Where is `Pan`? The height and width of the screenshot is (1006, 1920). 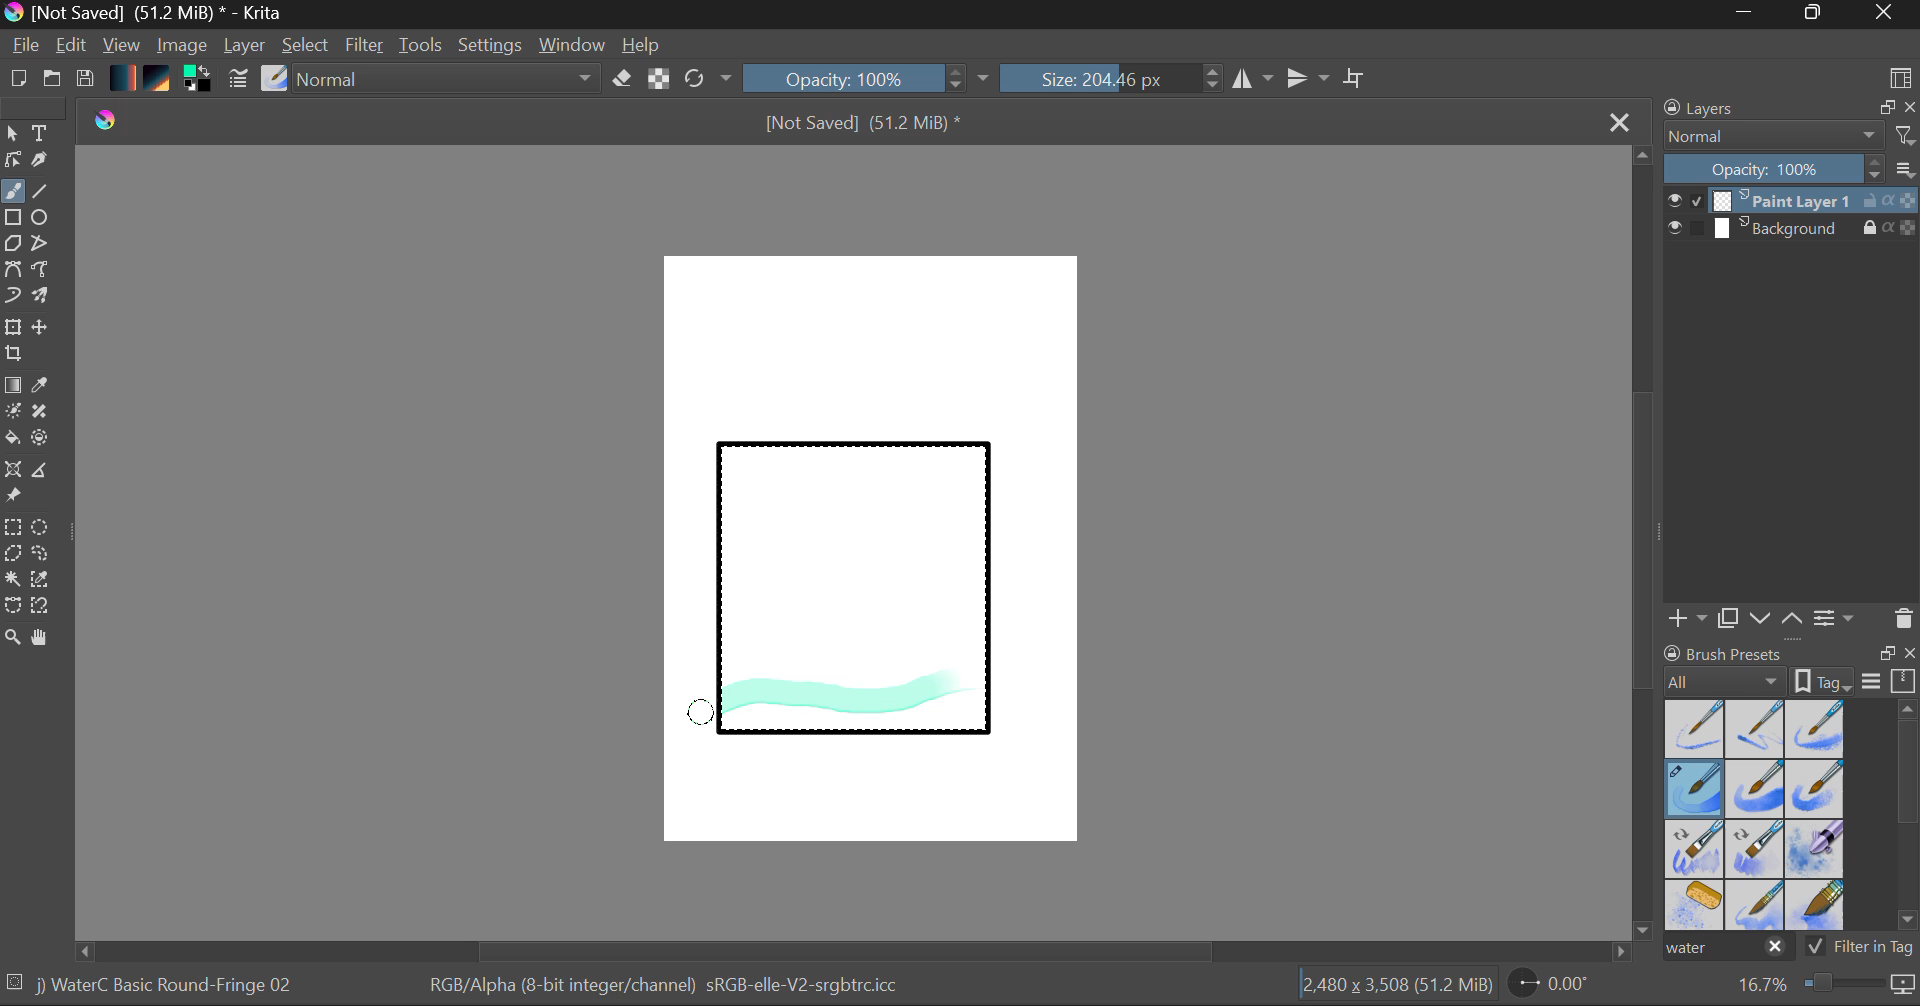
Pan is located at coordinates (47, 641).